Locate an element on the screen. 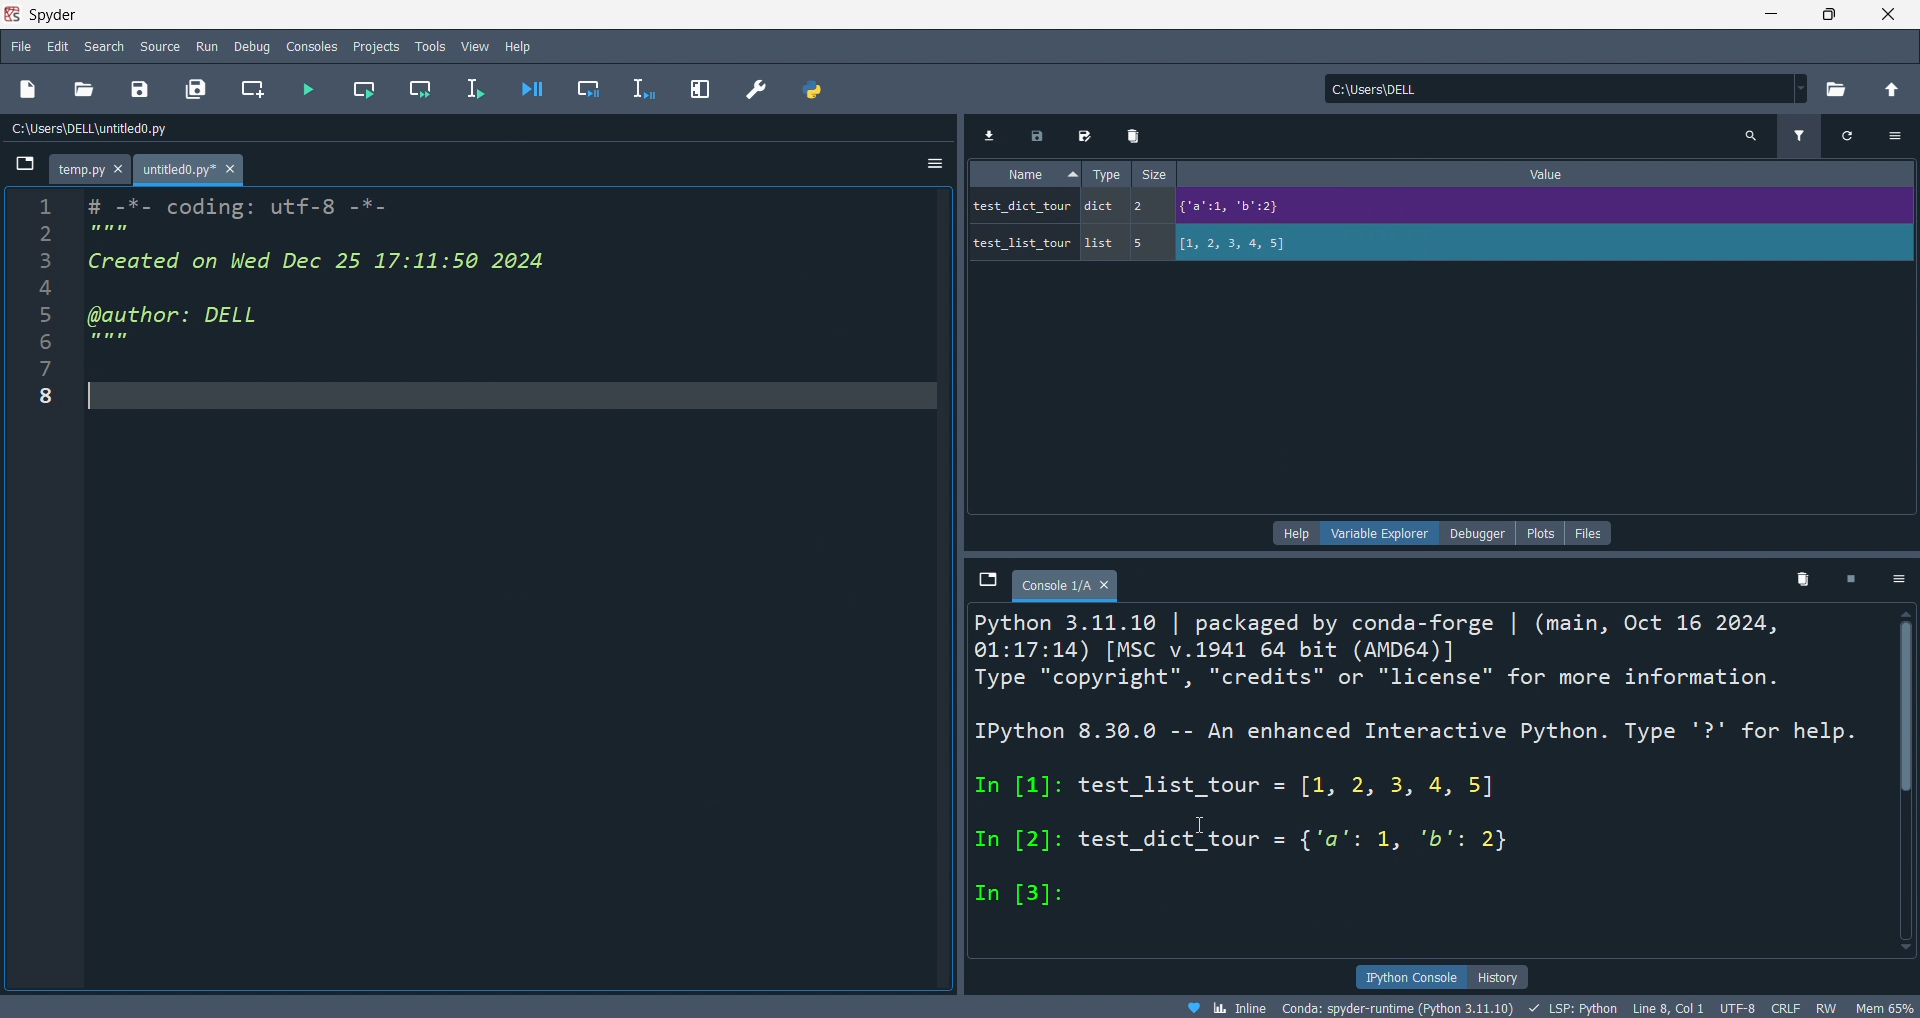 The height and width of the screenshot is (1018, 1920). select directory is located at coordinates (1836, 89).